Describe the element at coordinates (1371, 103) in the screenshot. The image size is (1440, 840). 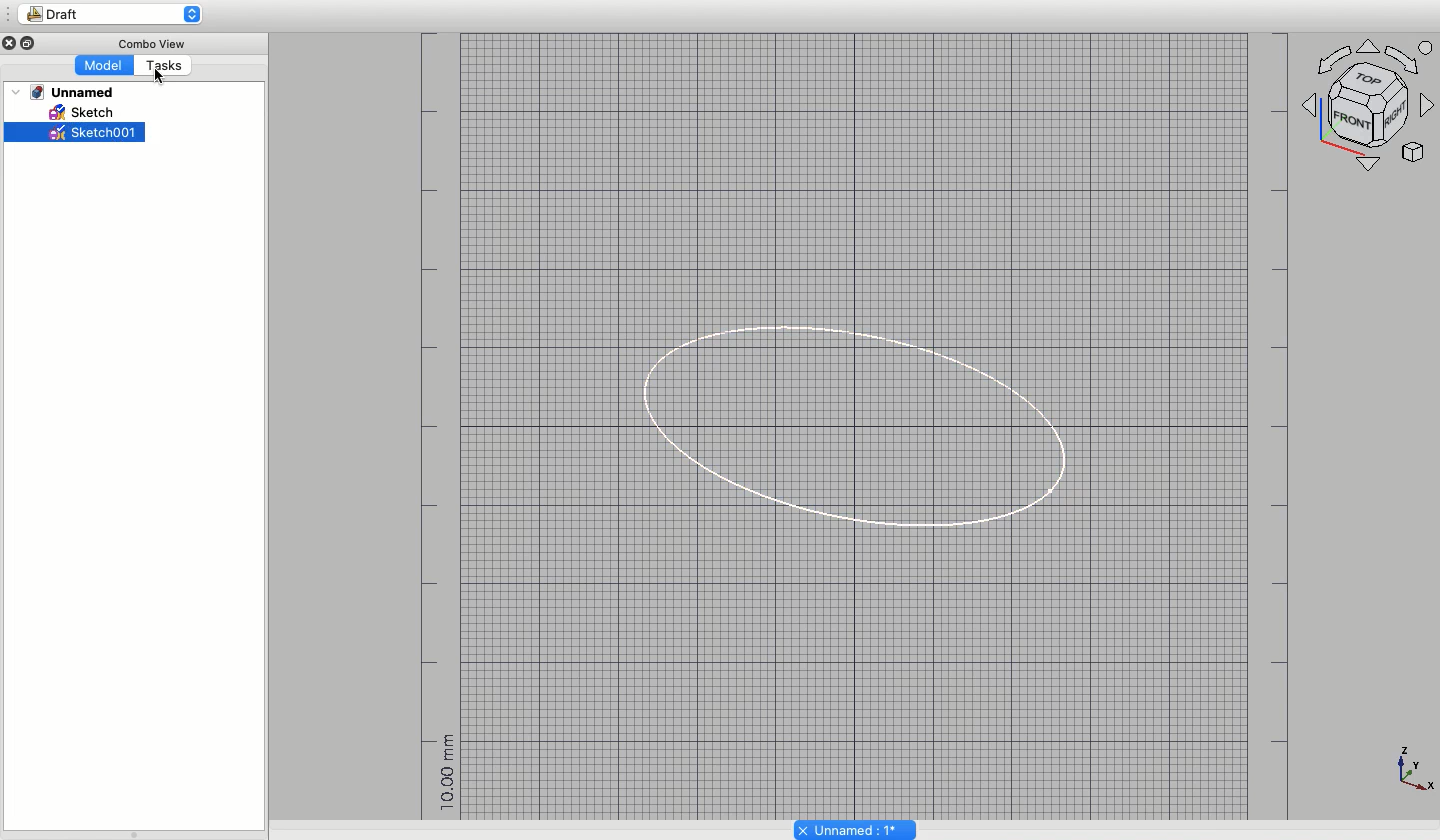
I see `Axes` at that location.